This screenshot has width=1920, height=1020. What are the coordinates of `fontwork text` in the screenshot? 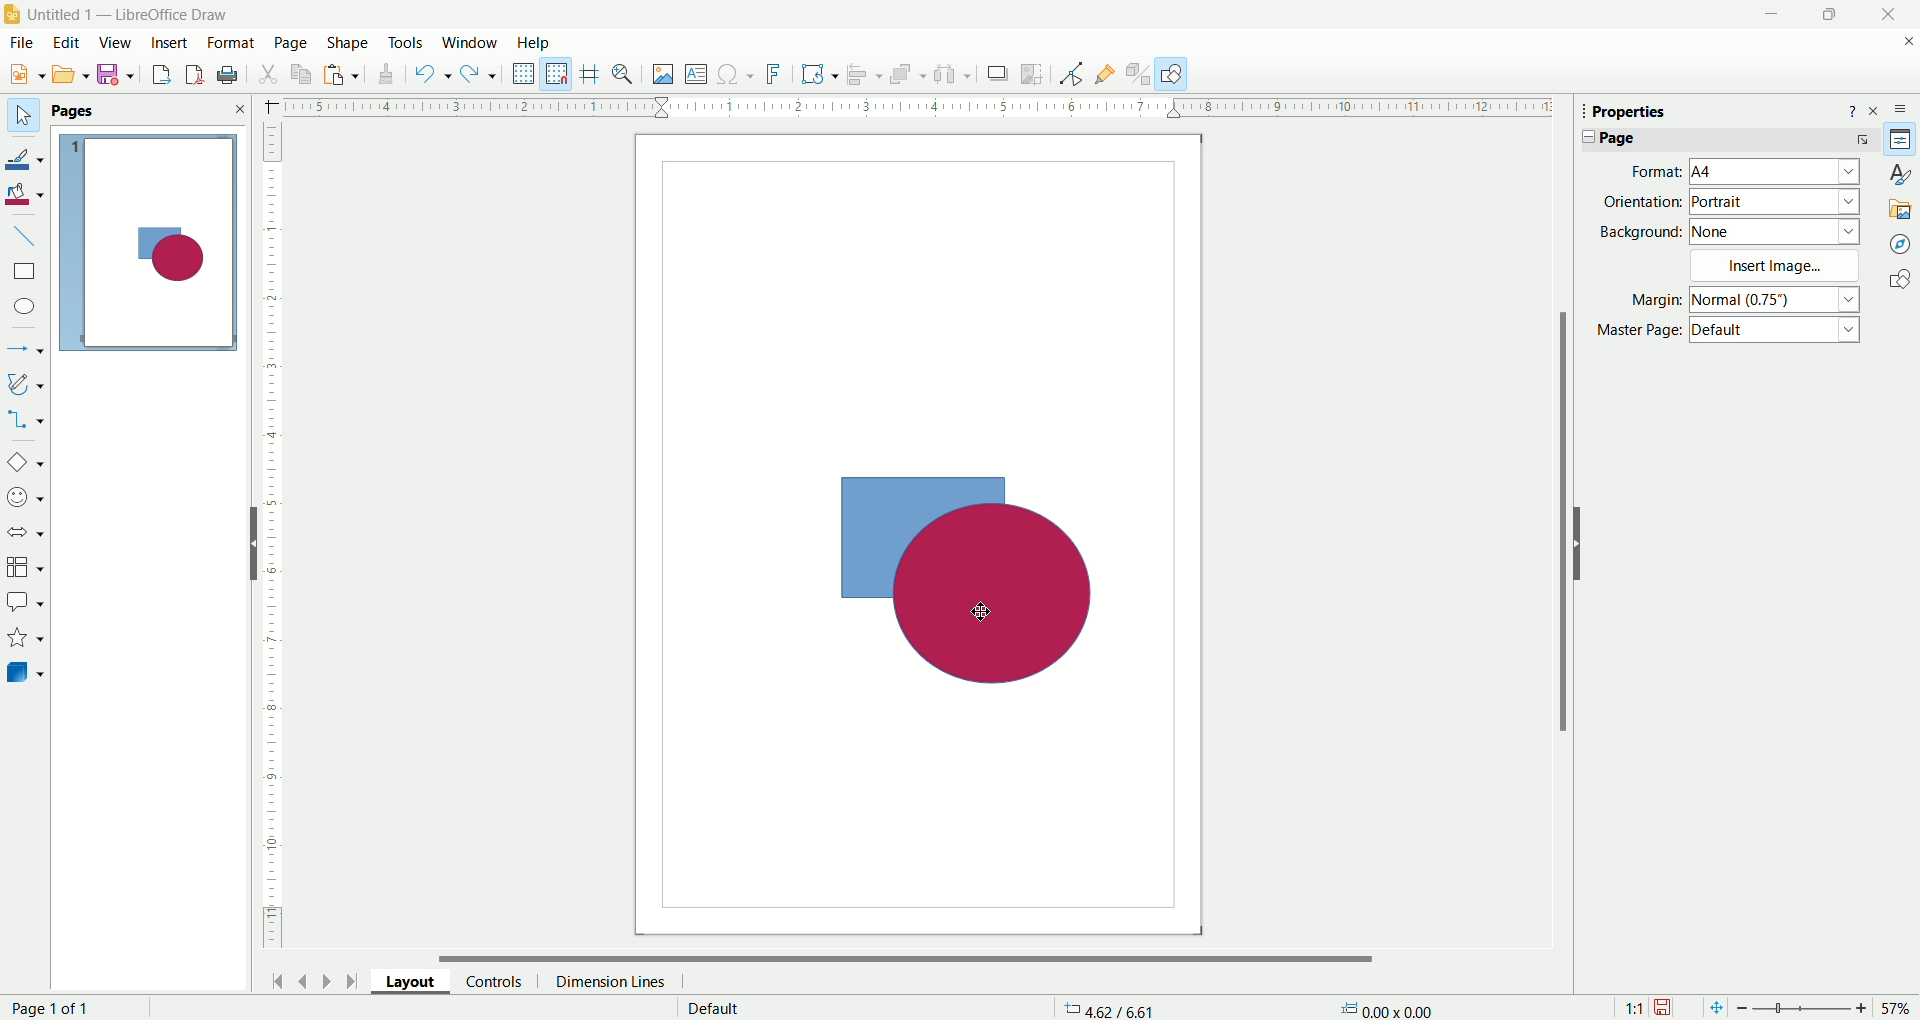 It's located at (775, 75).